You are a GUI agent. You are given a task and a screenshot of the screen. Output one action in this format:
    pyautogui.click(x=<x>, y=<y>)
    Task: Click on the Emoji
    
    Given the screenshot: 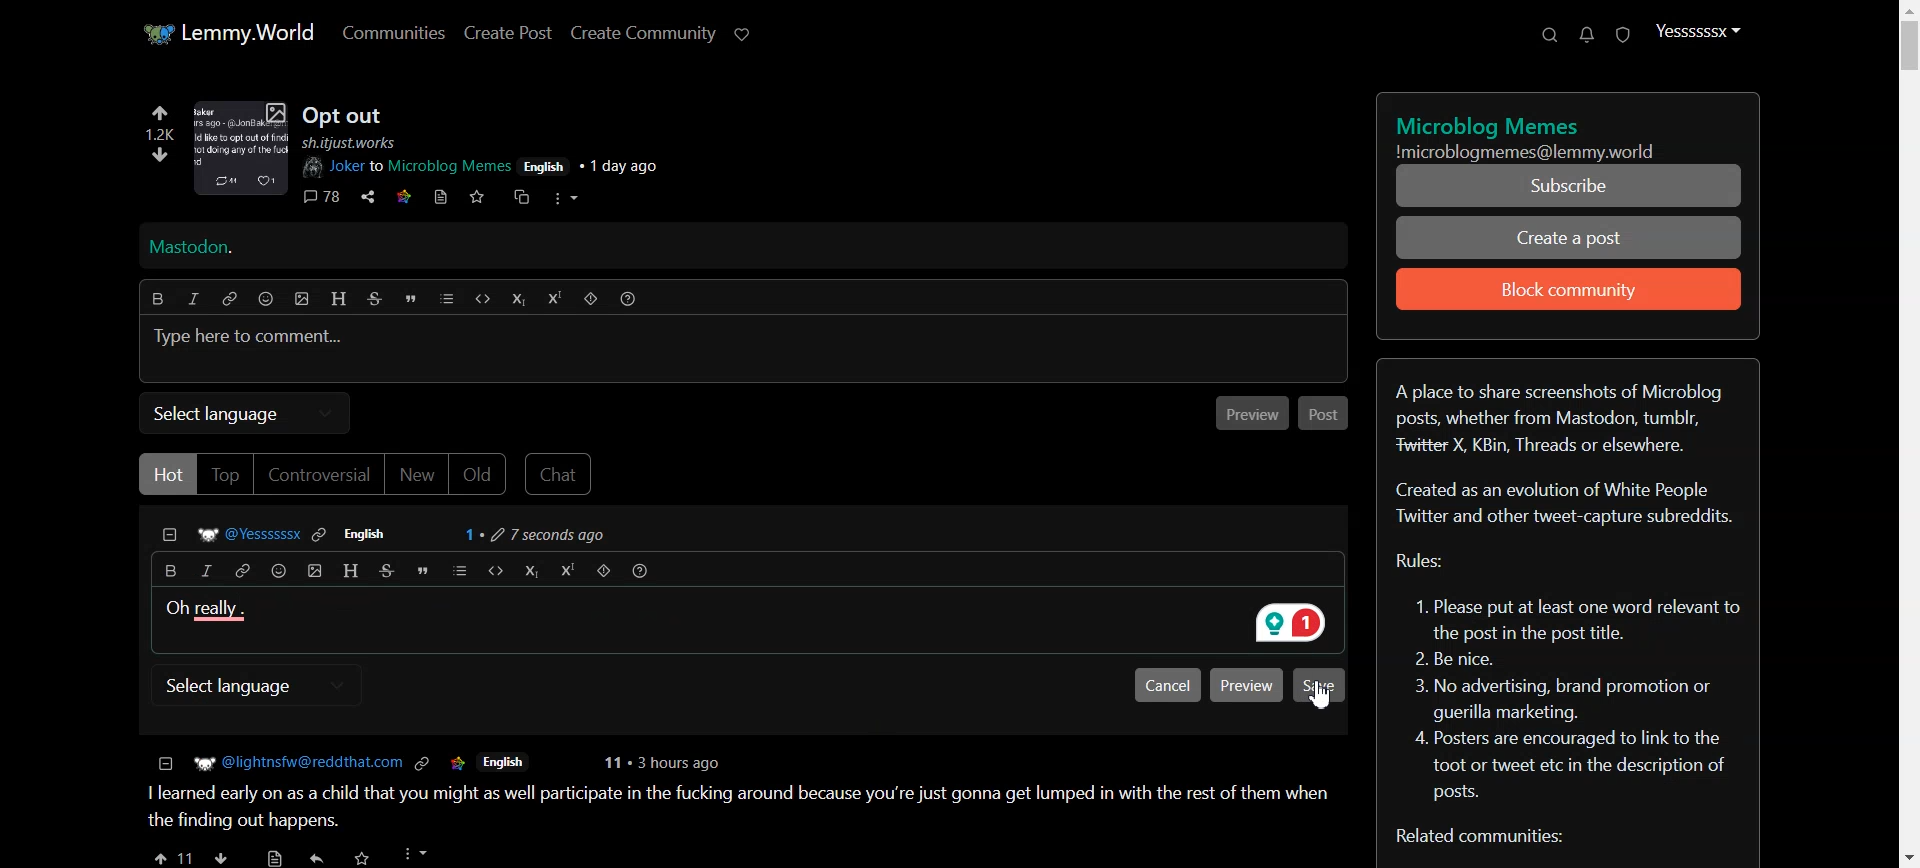 What is the action you would take?
    pyautogui.click(x=276, y=571)
    